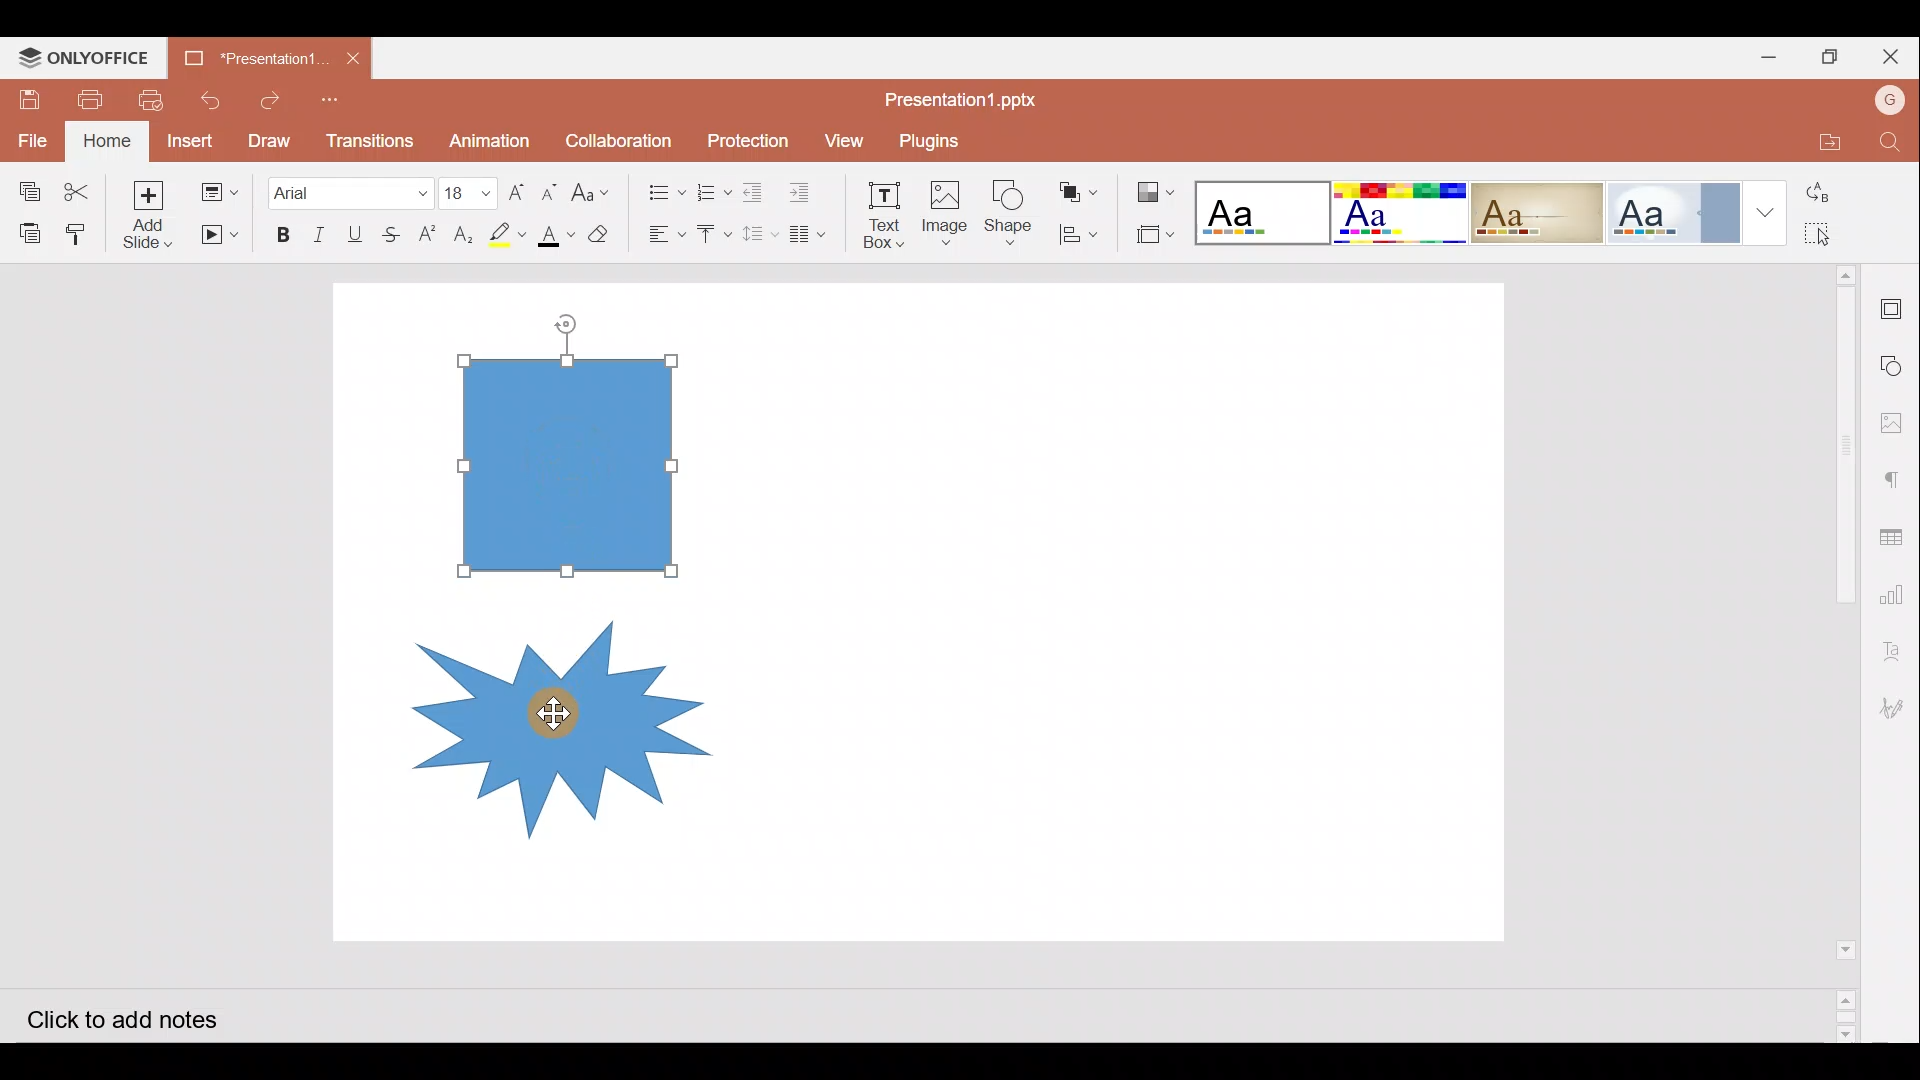 The width and height of the screenshot is (1920, 1080). I want to click on Protection, so click(742, 139).